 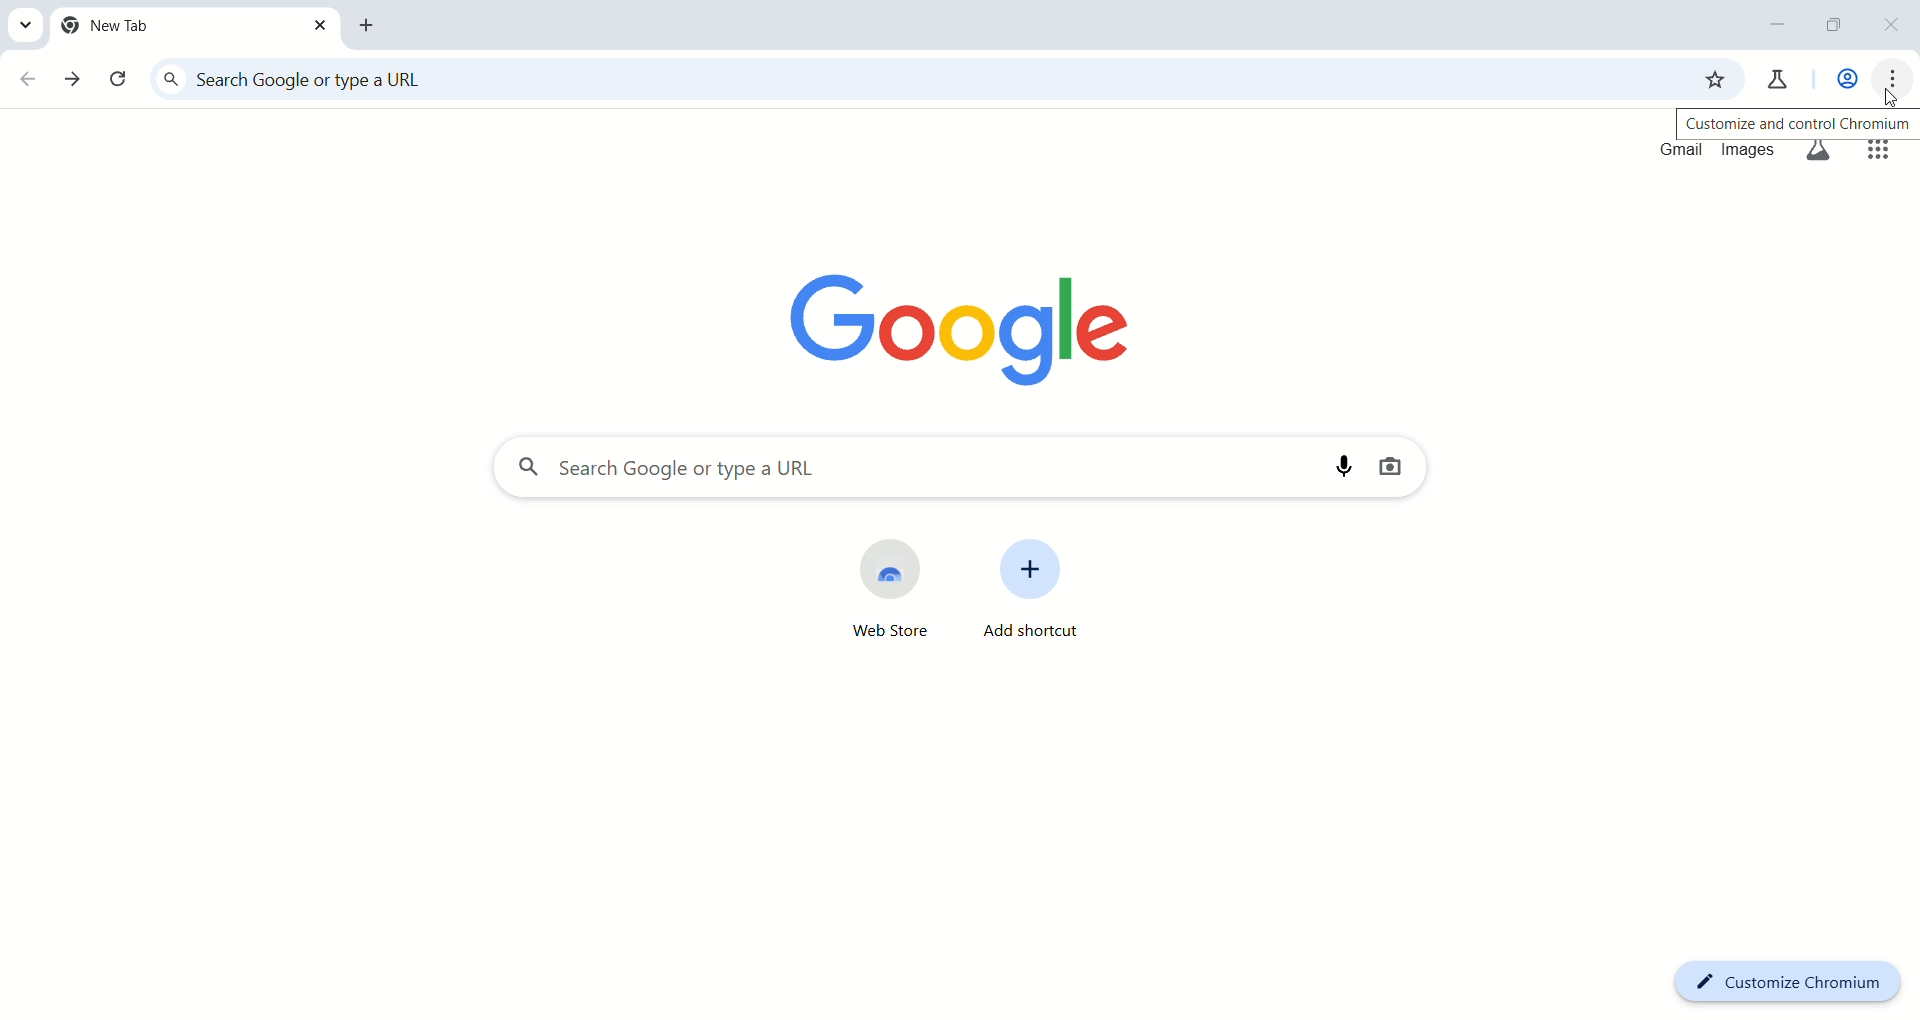 I want to click on bookmark this tab, so click(x=1713, y=79).